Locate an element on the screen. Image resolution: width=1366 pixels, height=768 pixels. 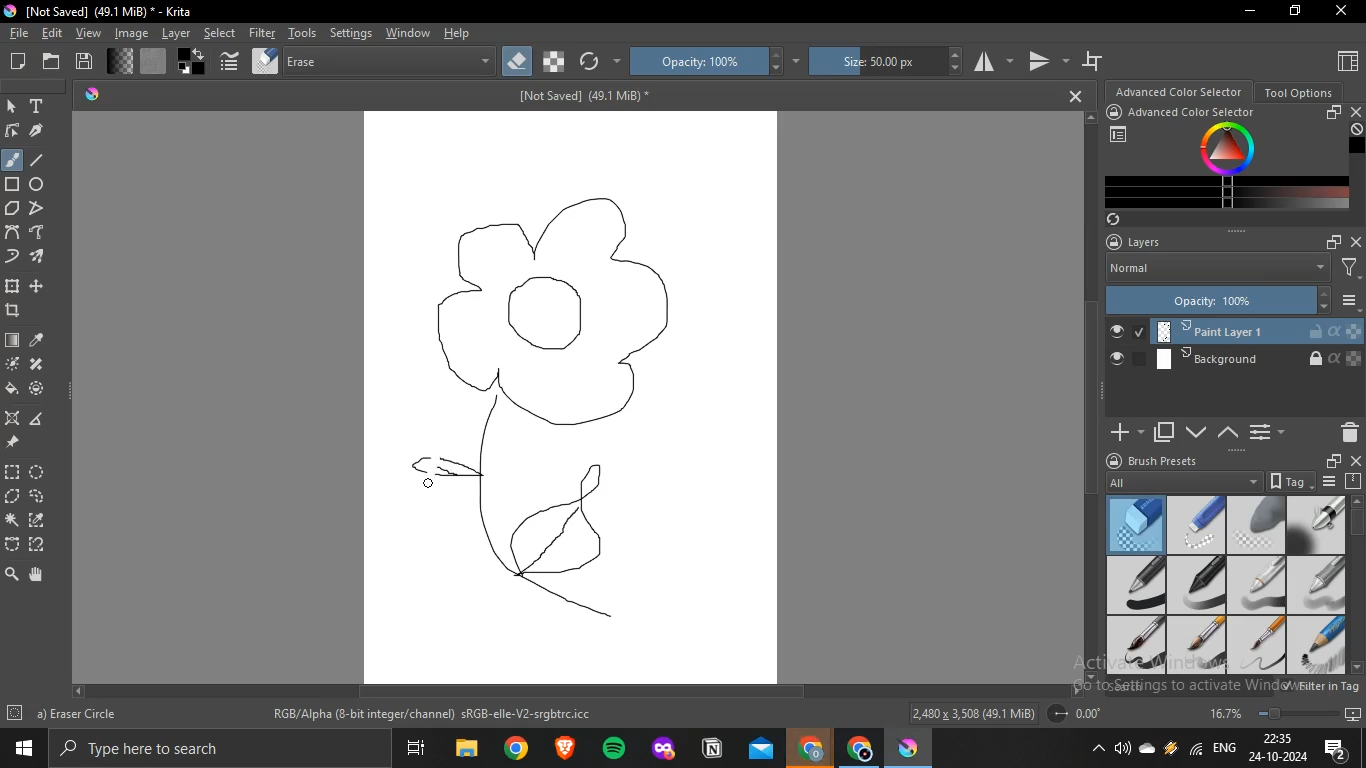
Restore is located at coordinates (1293, 13).